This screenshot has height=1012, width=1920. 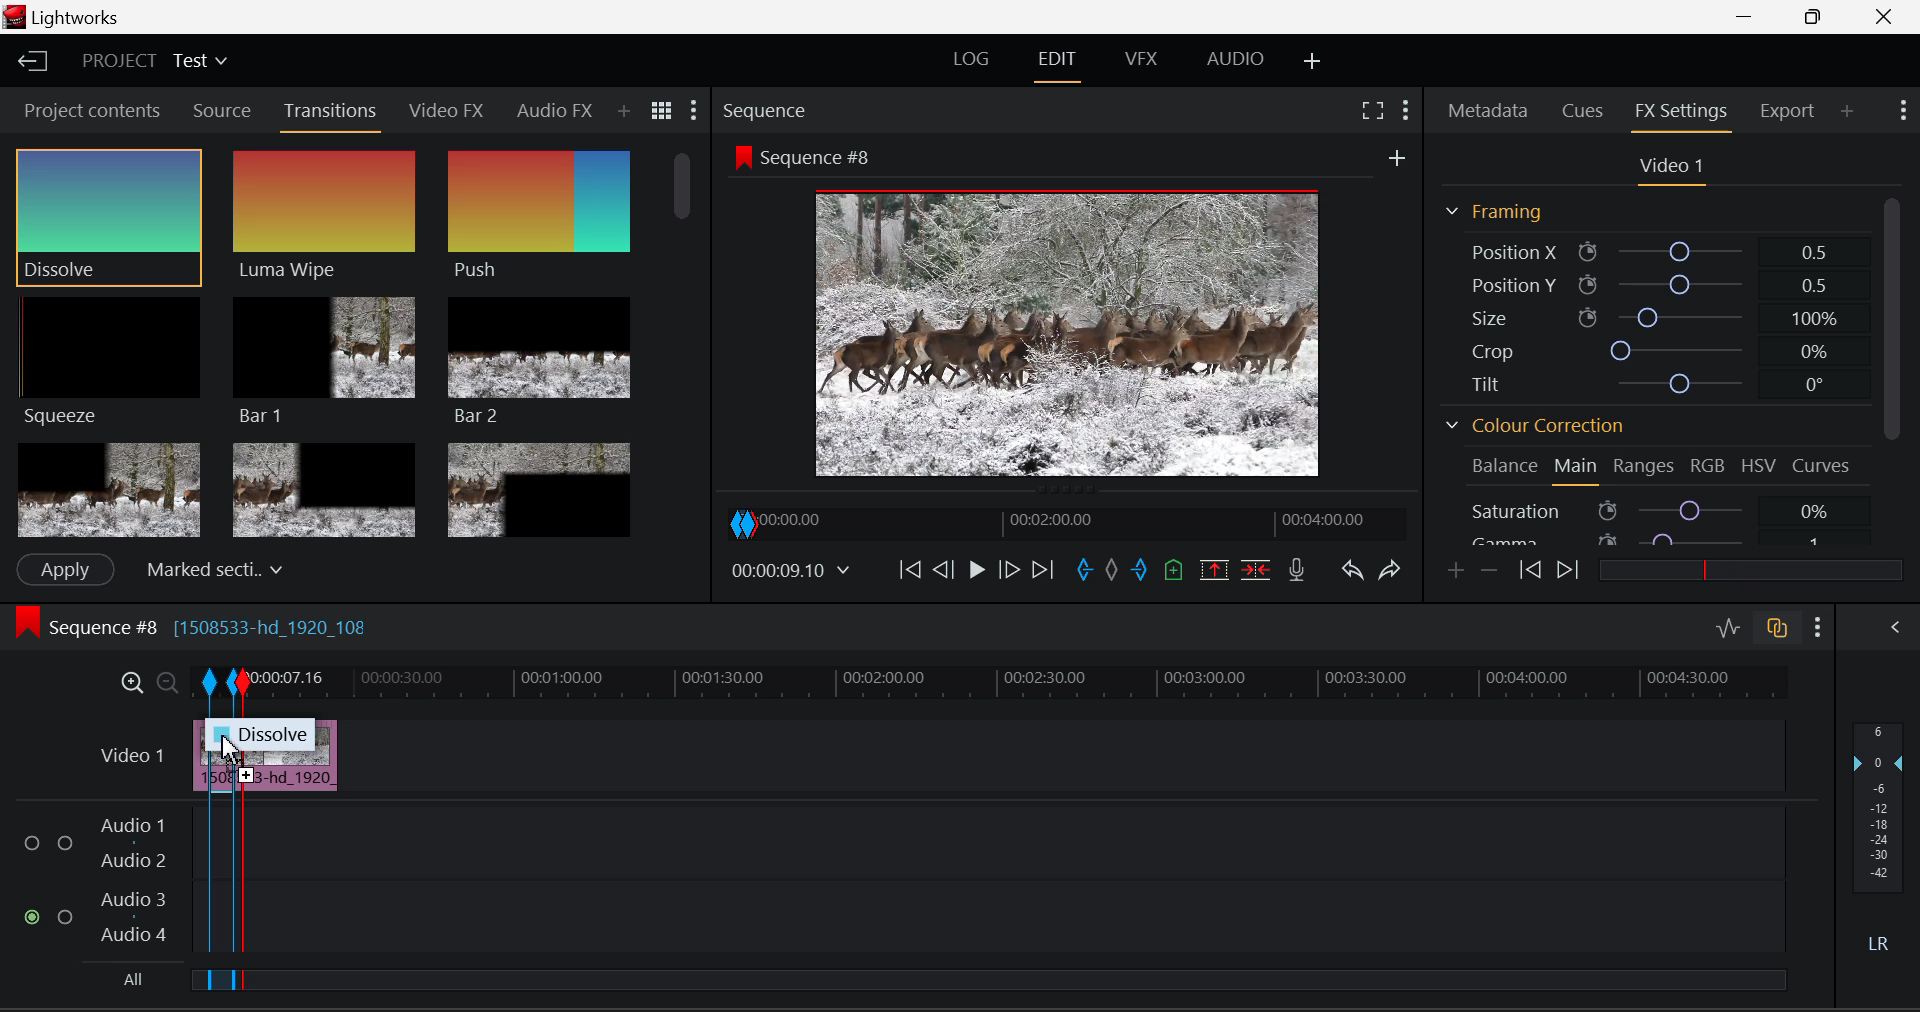 What do you see at coordinates (1140, 573) in the screenshot?
I see `Mark Out` at bounding box center [1140, 573].